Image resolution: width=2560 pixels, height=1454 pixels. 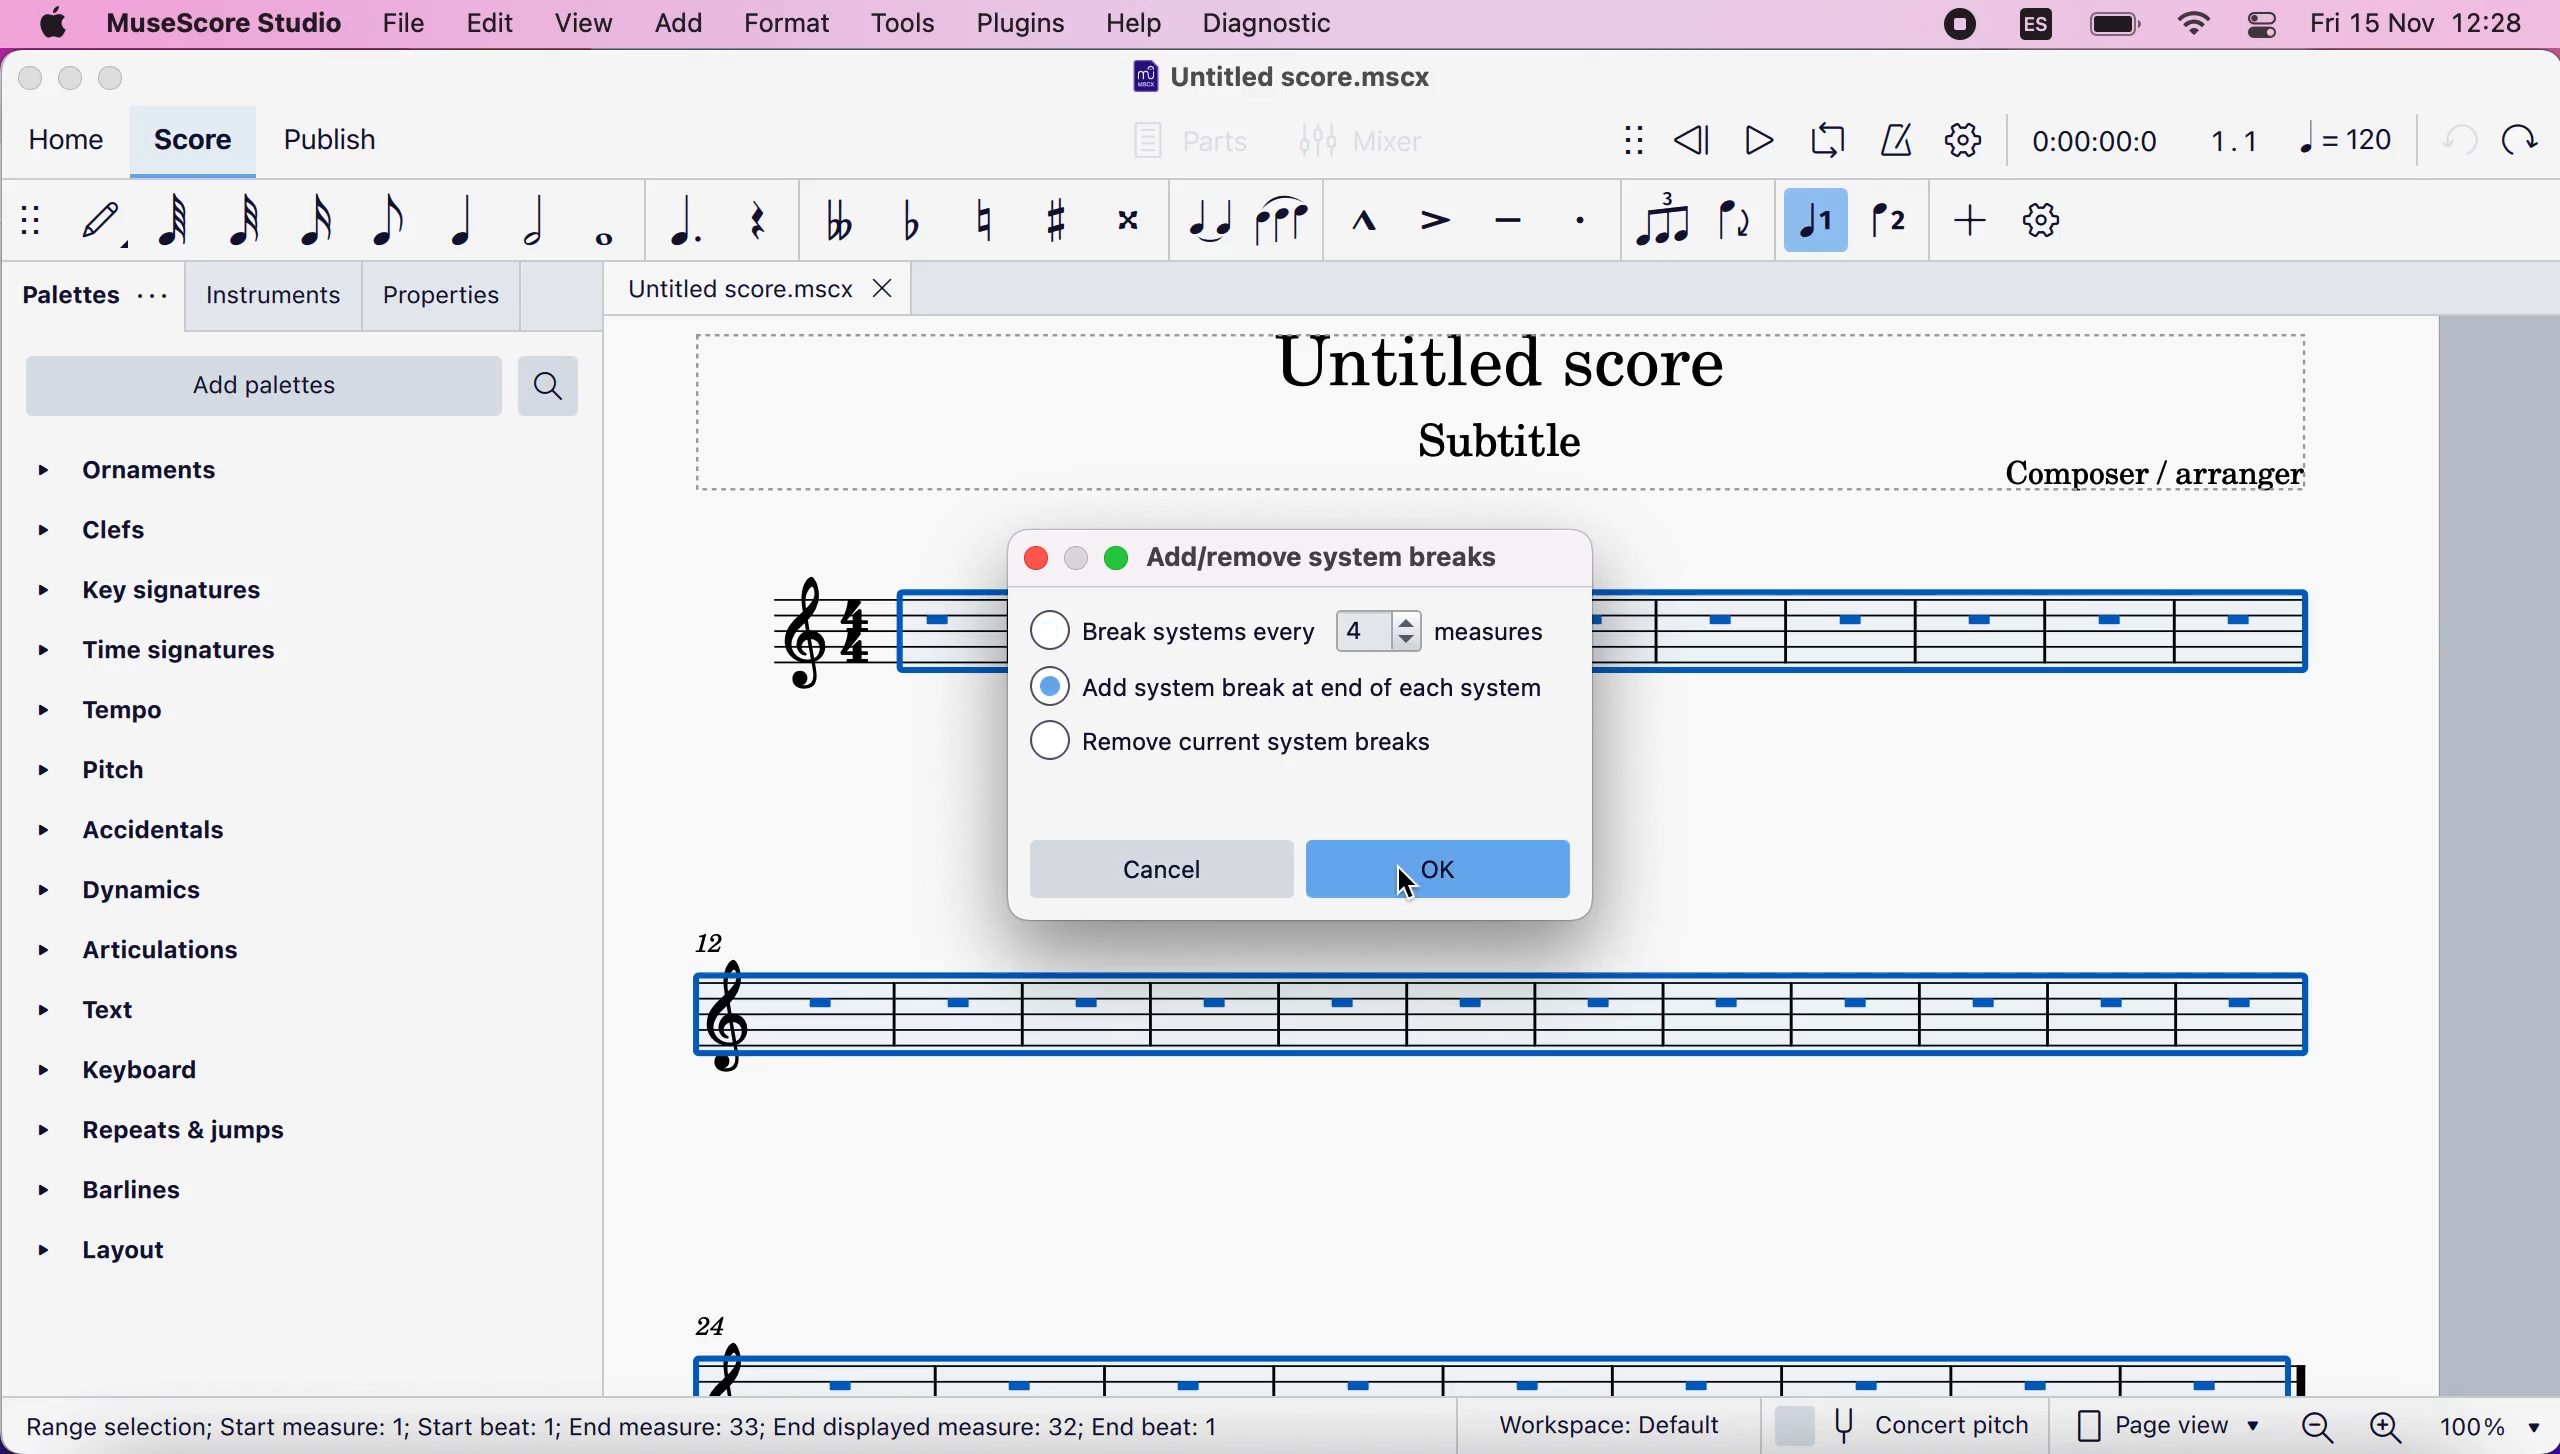 I want to click on search, so click(x=554, y=386).